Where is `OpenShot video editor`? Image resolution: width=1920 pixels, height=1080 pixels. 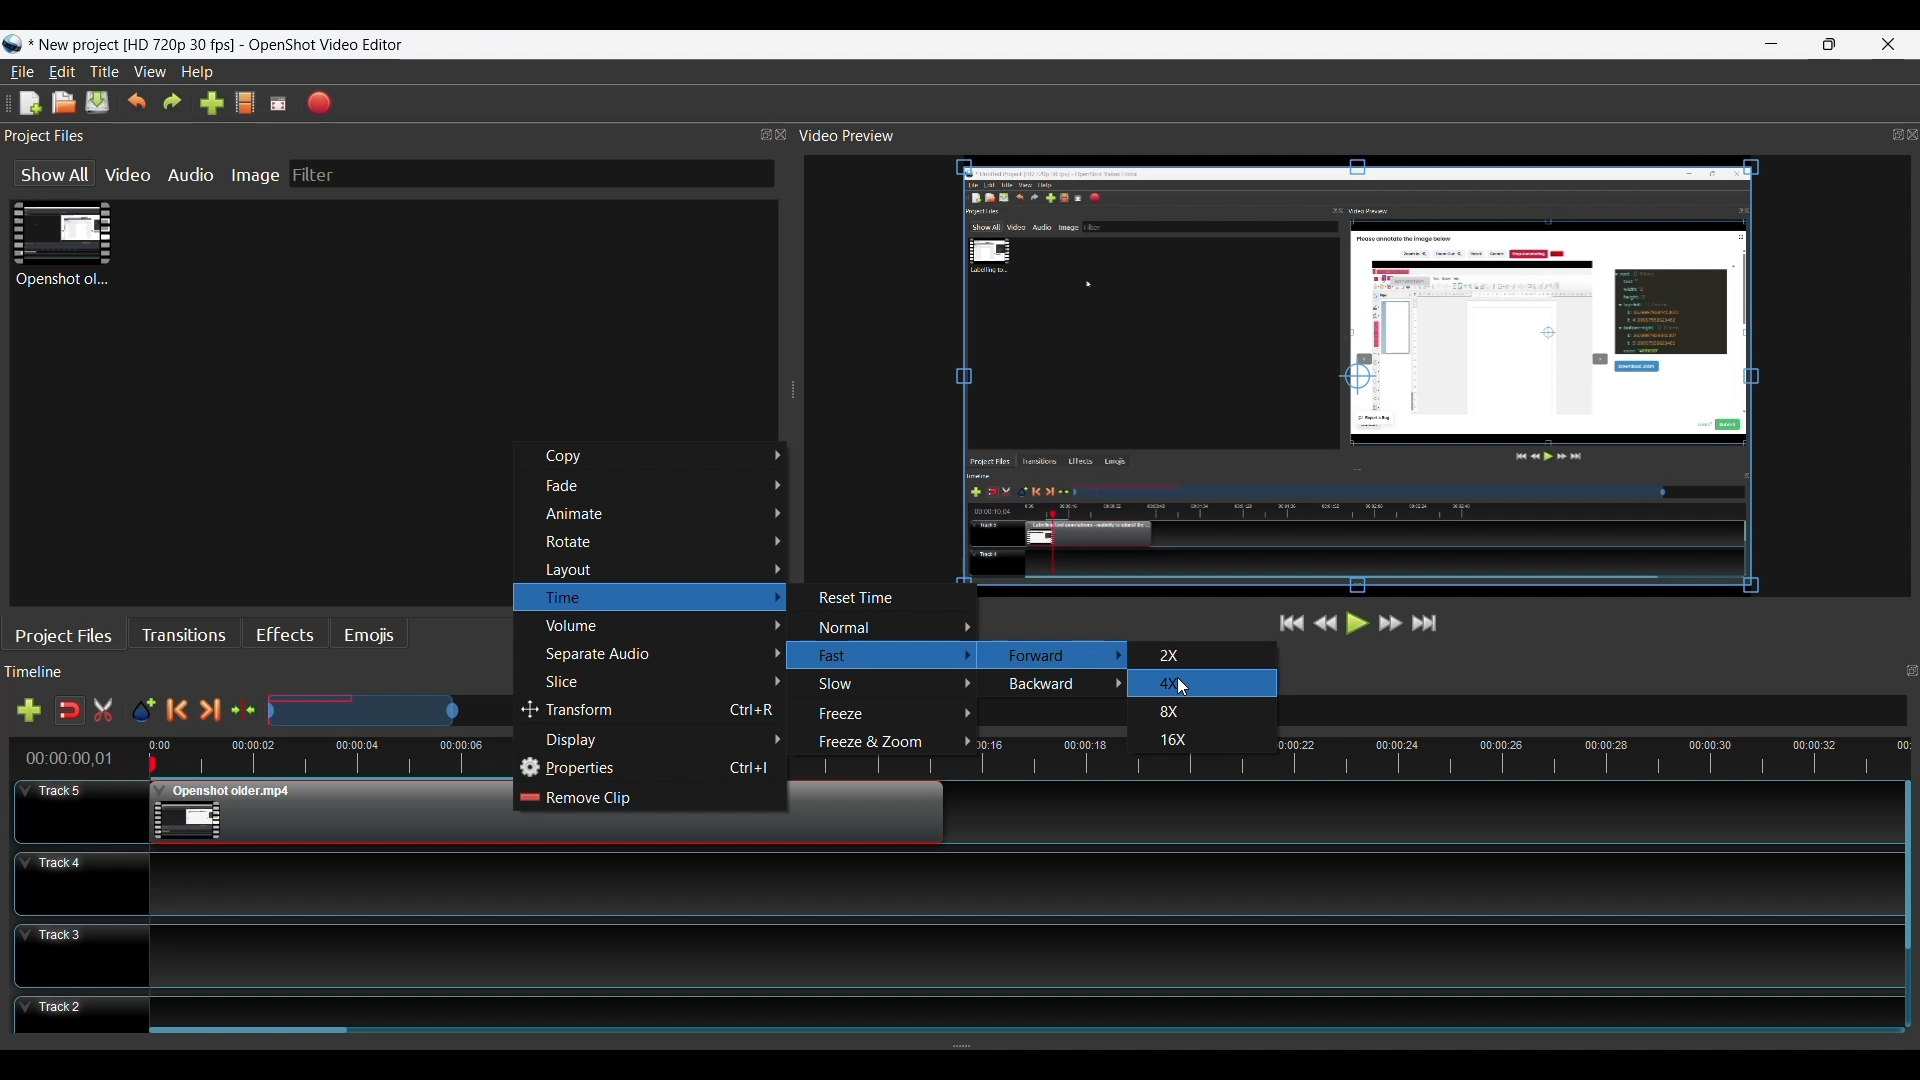
OpenShot video editor is located at coordinates (334, 45).